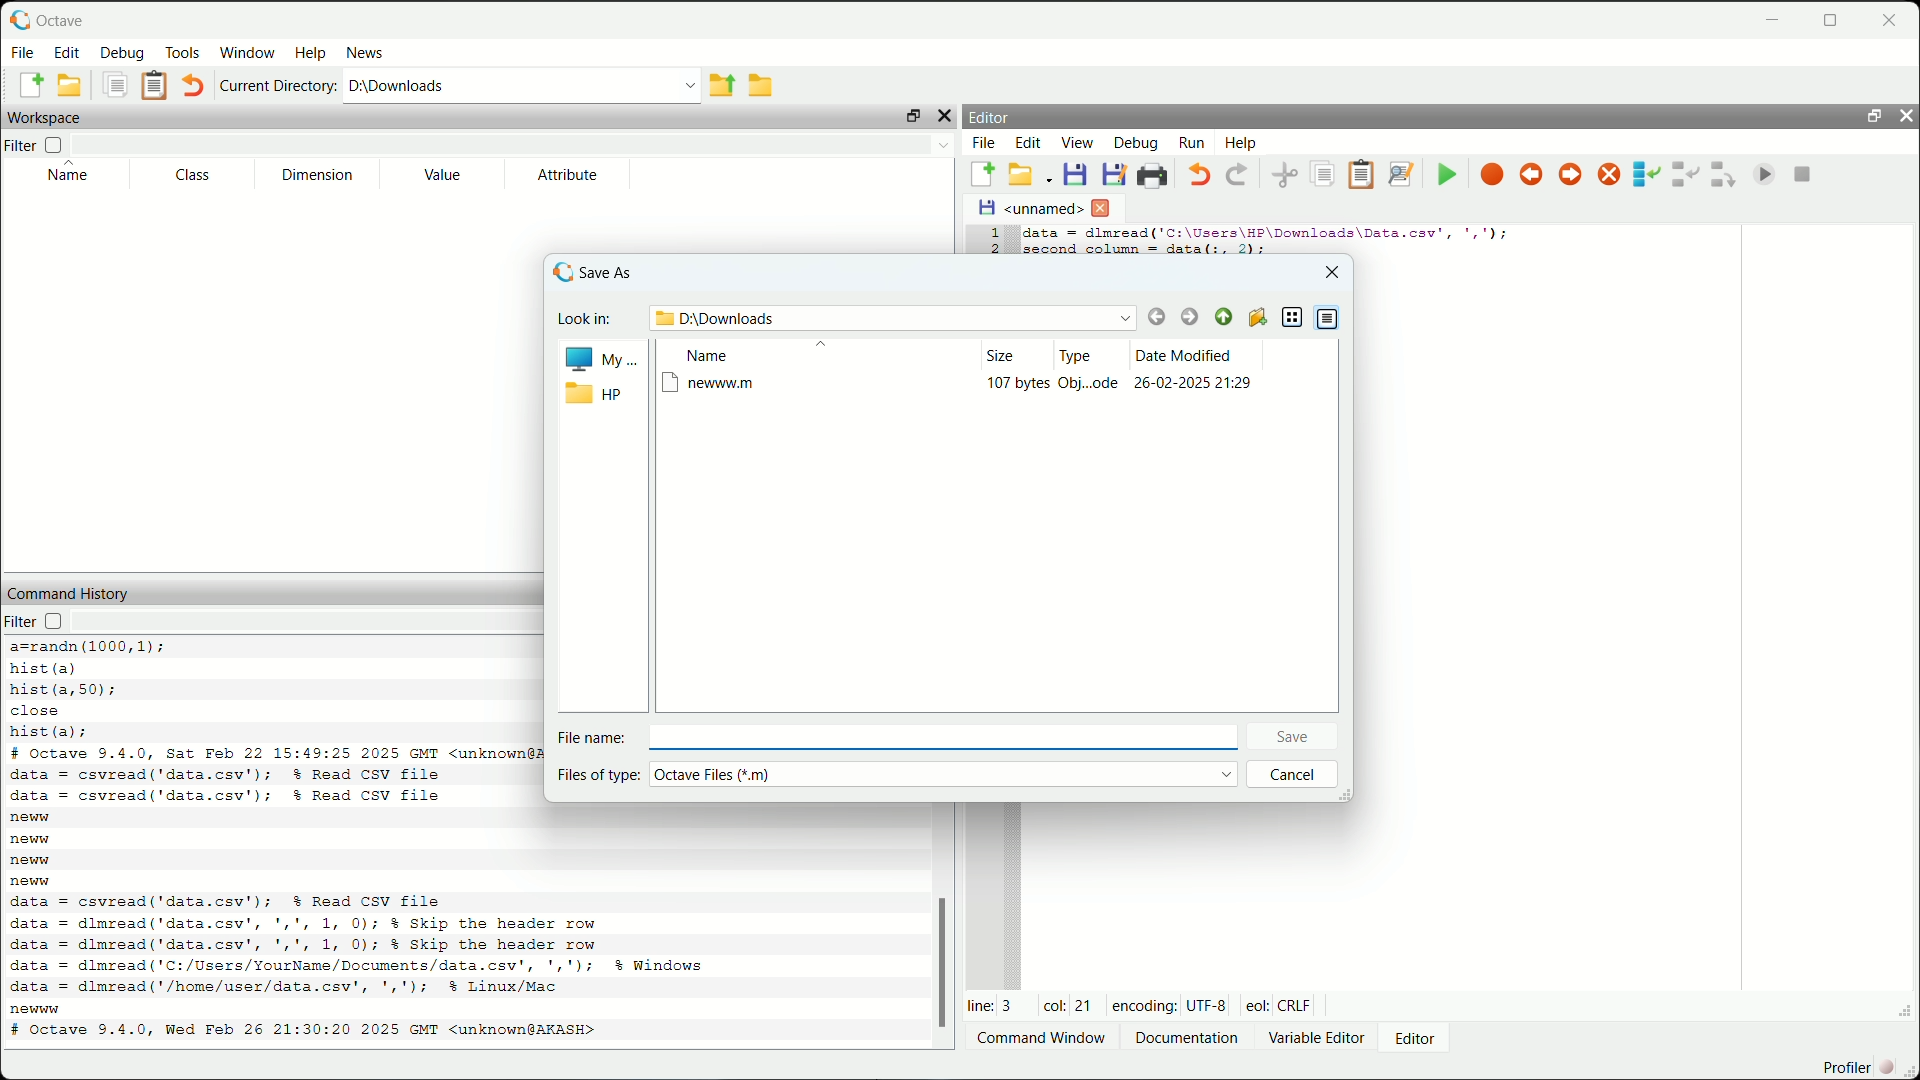  What do you see at coordinates (1078, 146) in the screenshot?
I see `view` at bounding box center [1078, 146].